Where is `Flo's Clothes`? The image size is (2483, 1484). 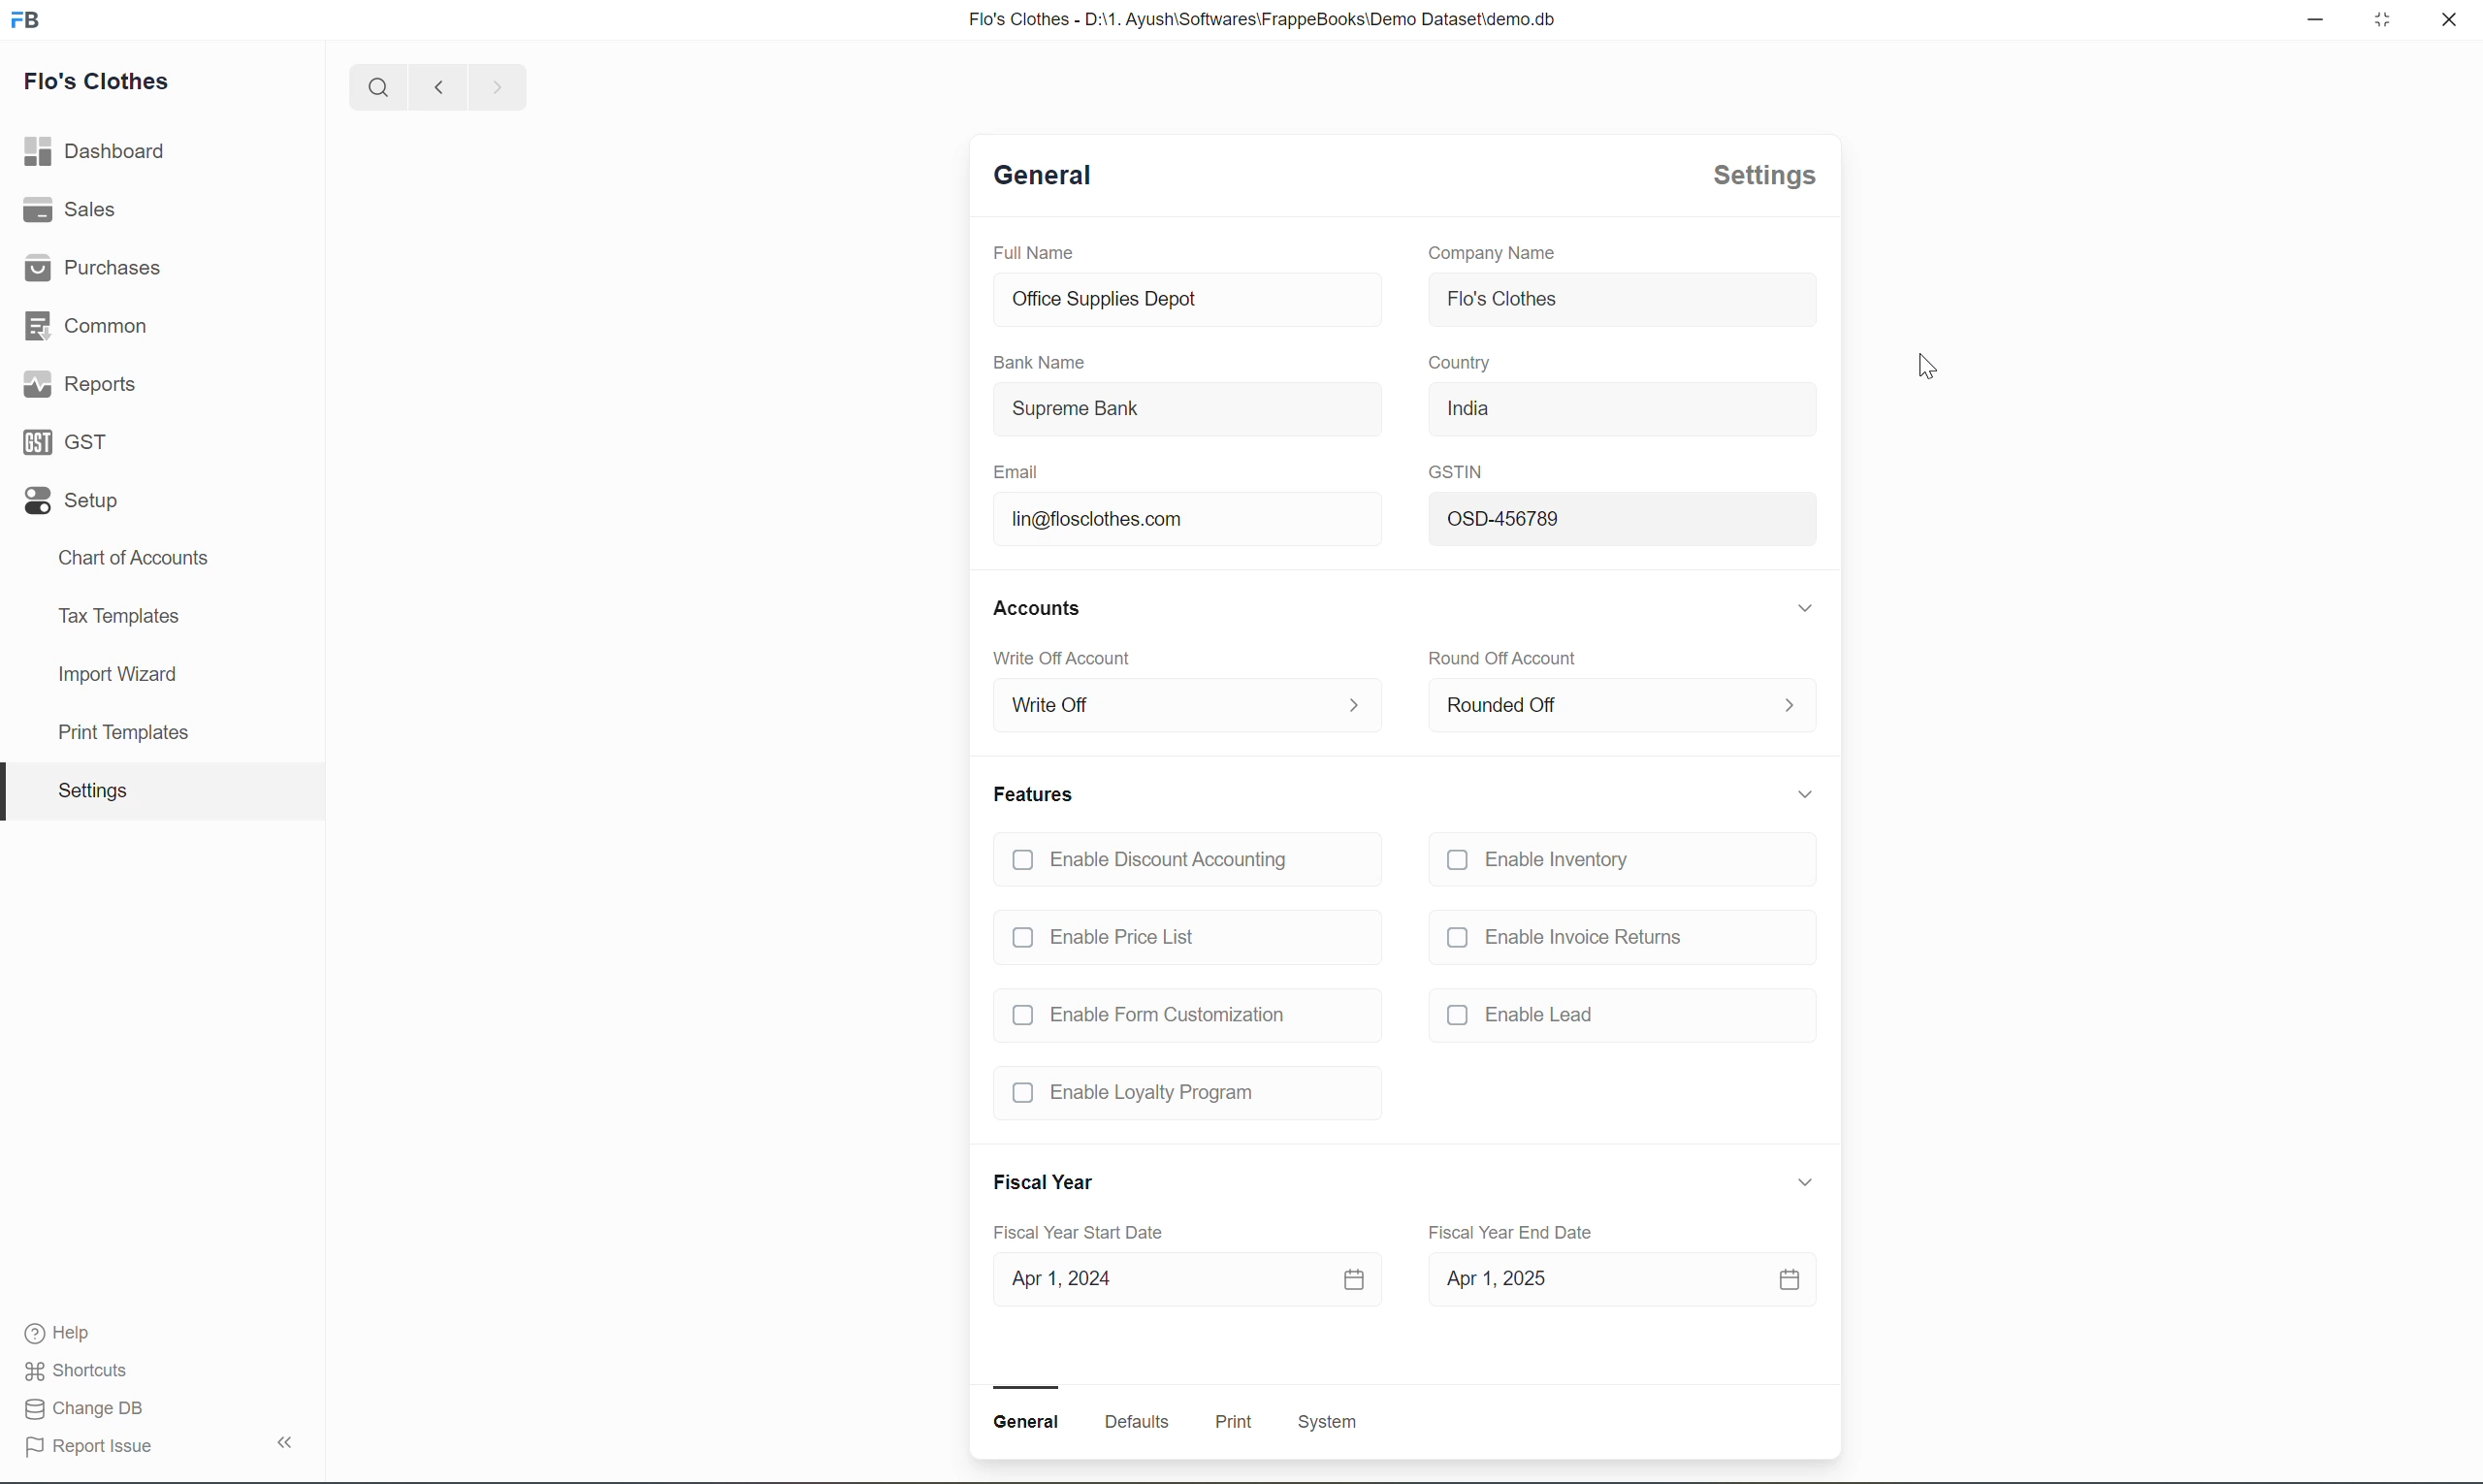
Flo's Clothes is located at coordinates (1621, 302).